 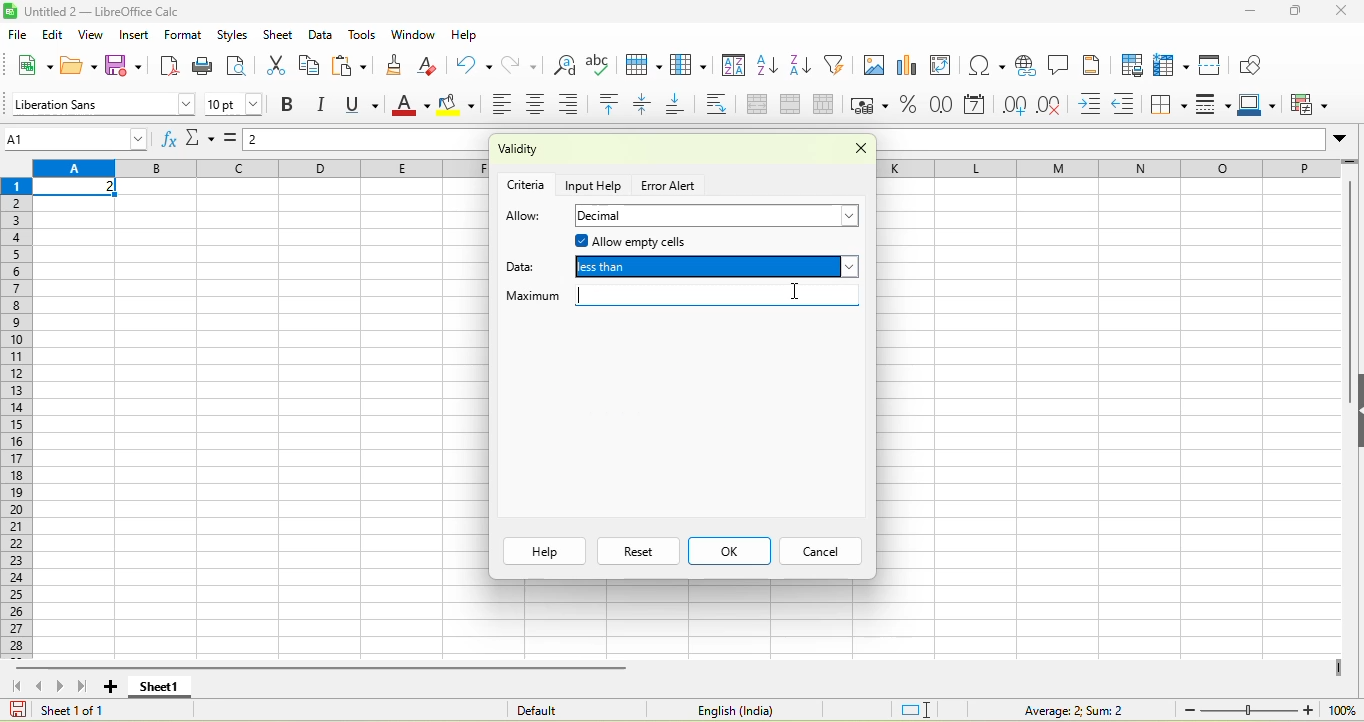 I want to click on zoom, so click(x=1249, y=709).